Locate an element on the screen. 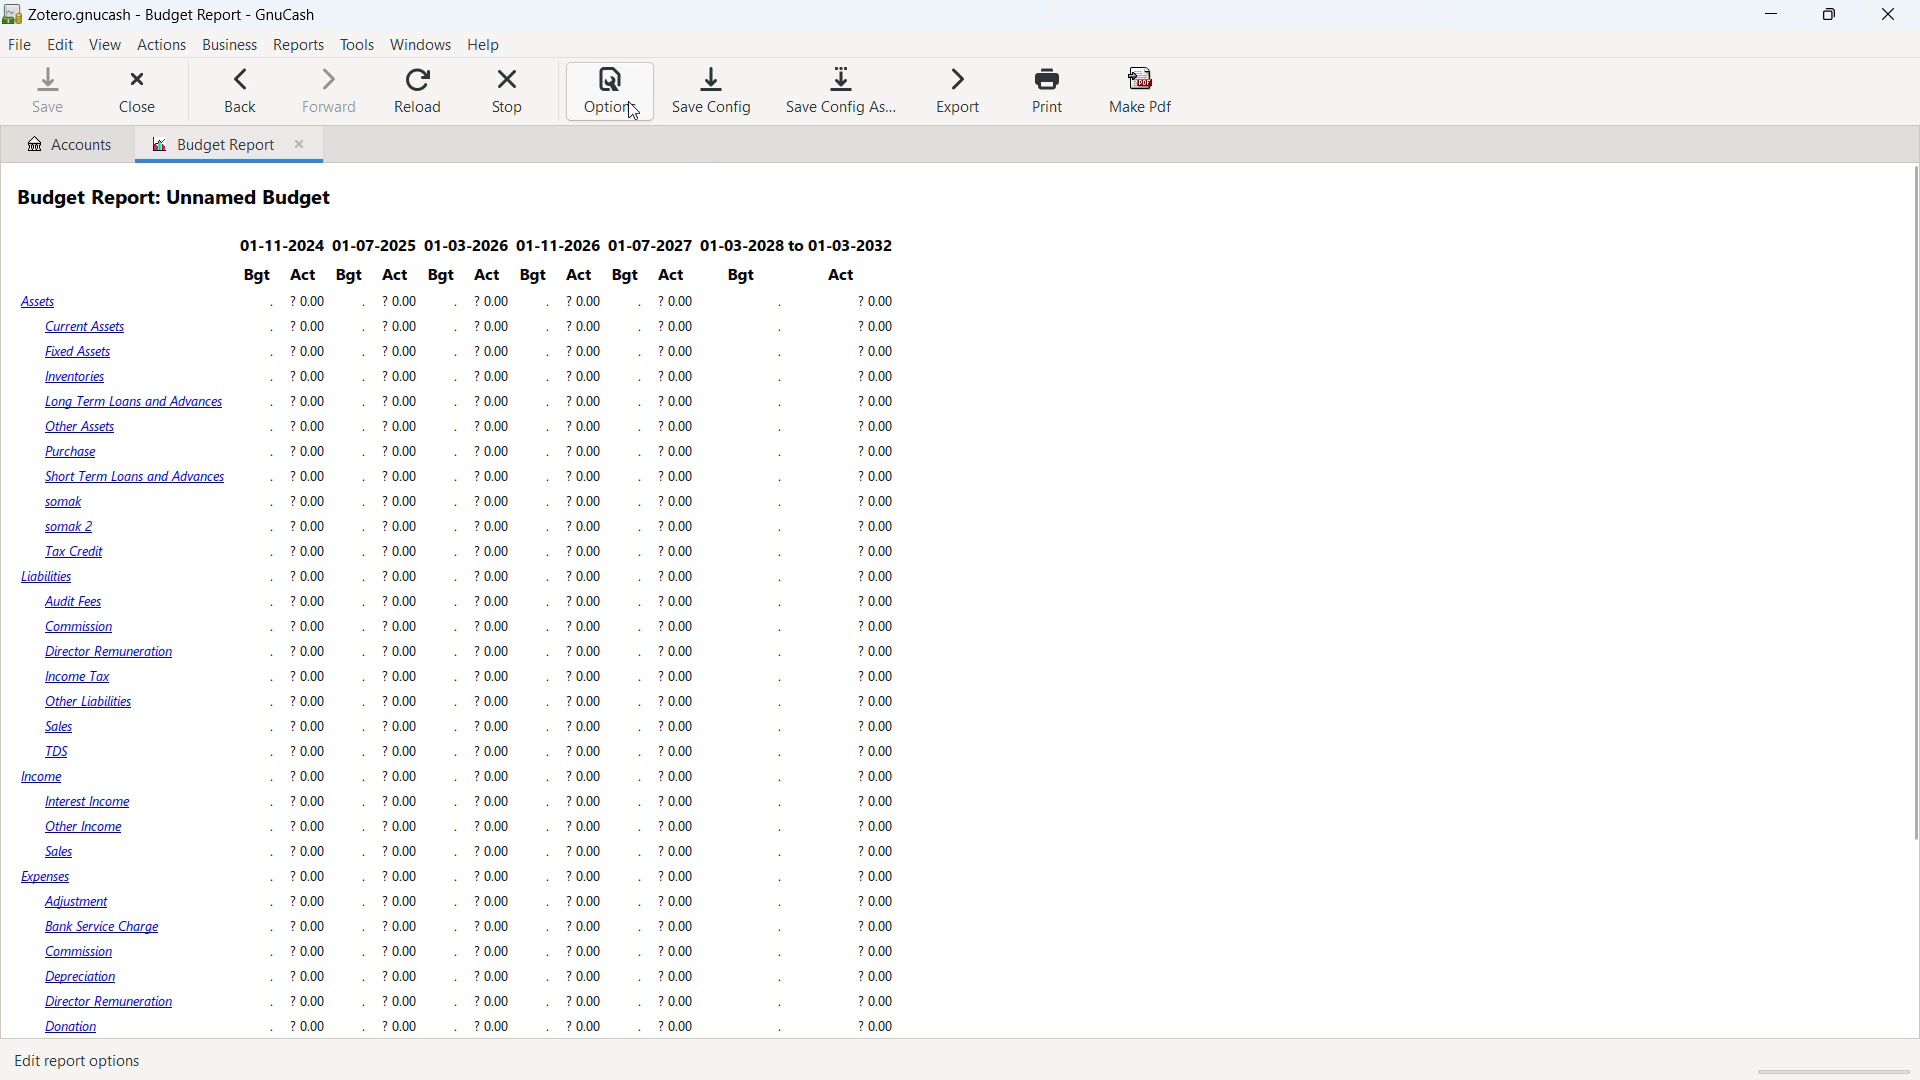 This screenshot has height=1080, width=1920. Director Remuneration is located at coordinates (111, 653).